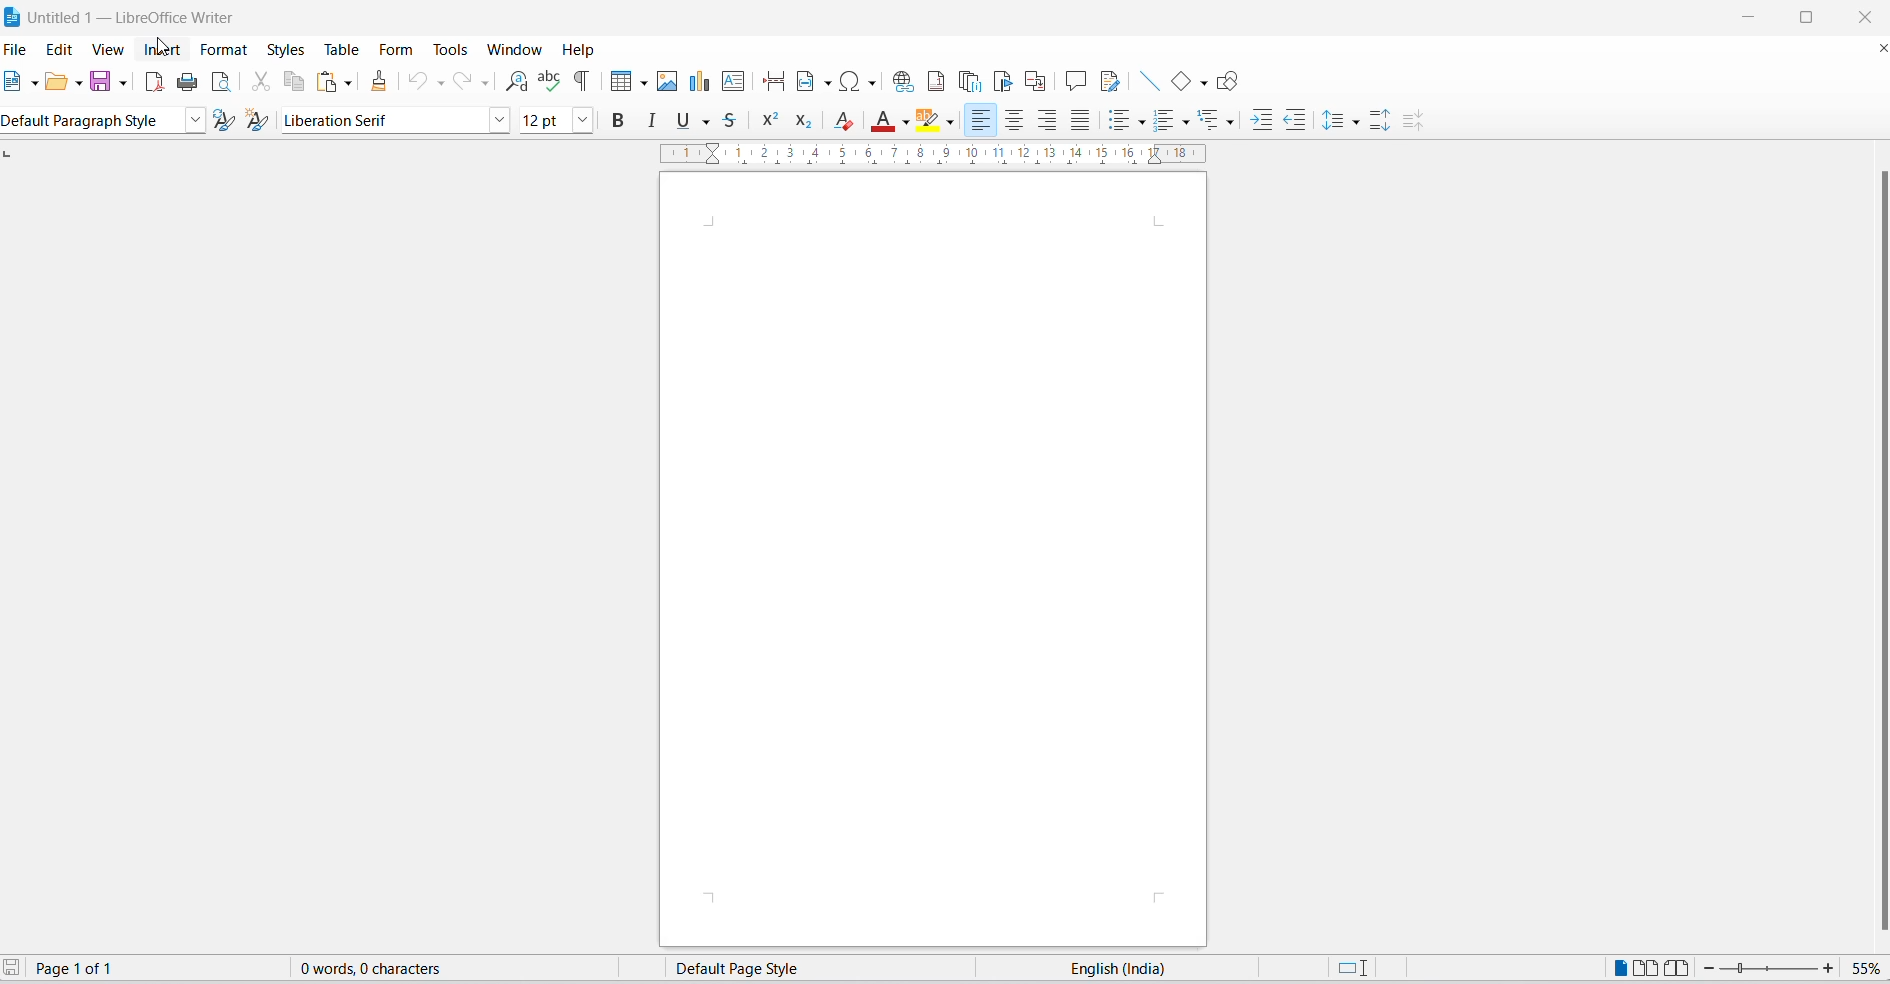 Image resolution: width=1890 pixels, height=984 pixels. Describe the element at coordinates (861, 82) in the screenshot. I see `special characters` at that location.